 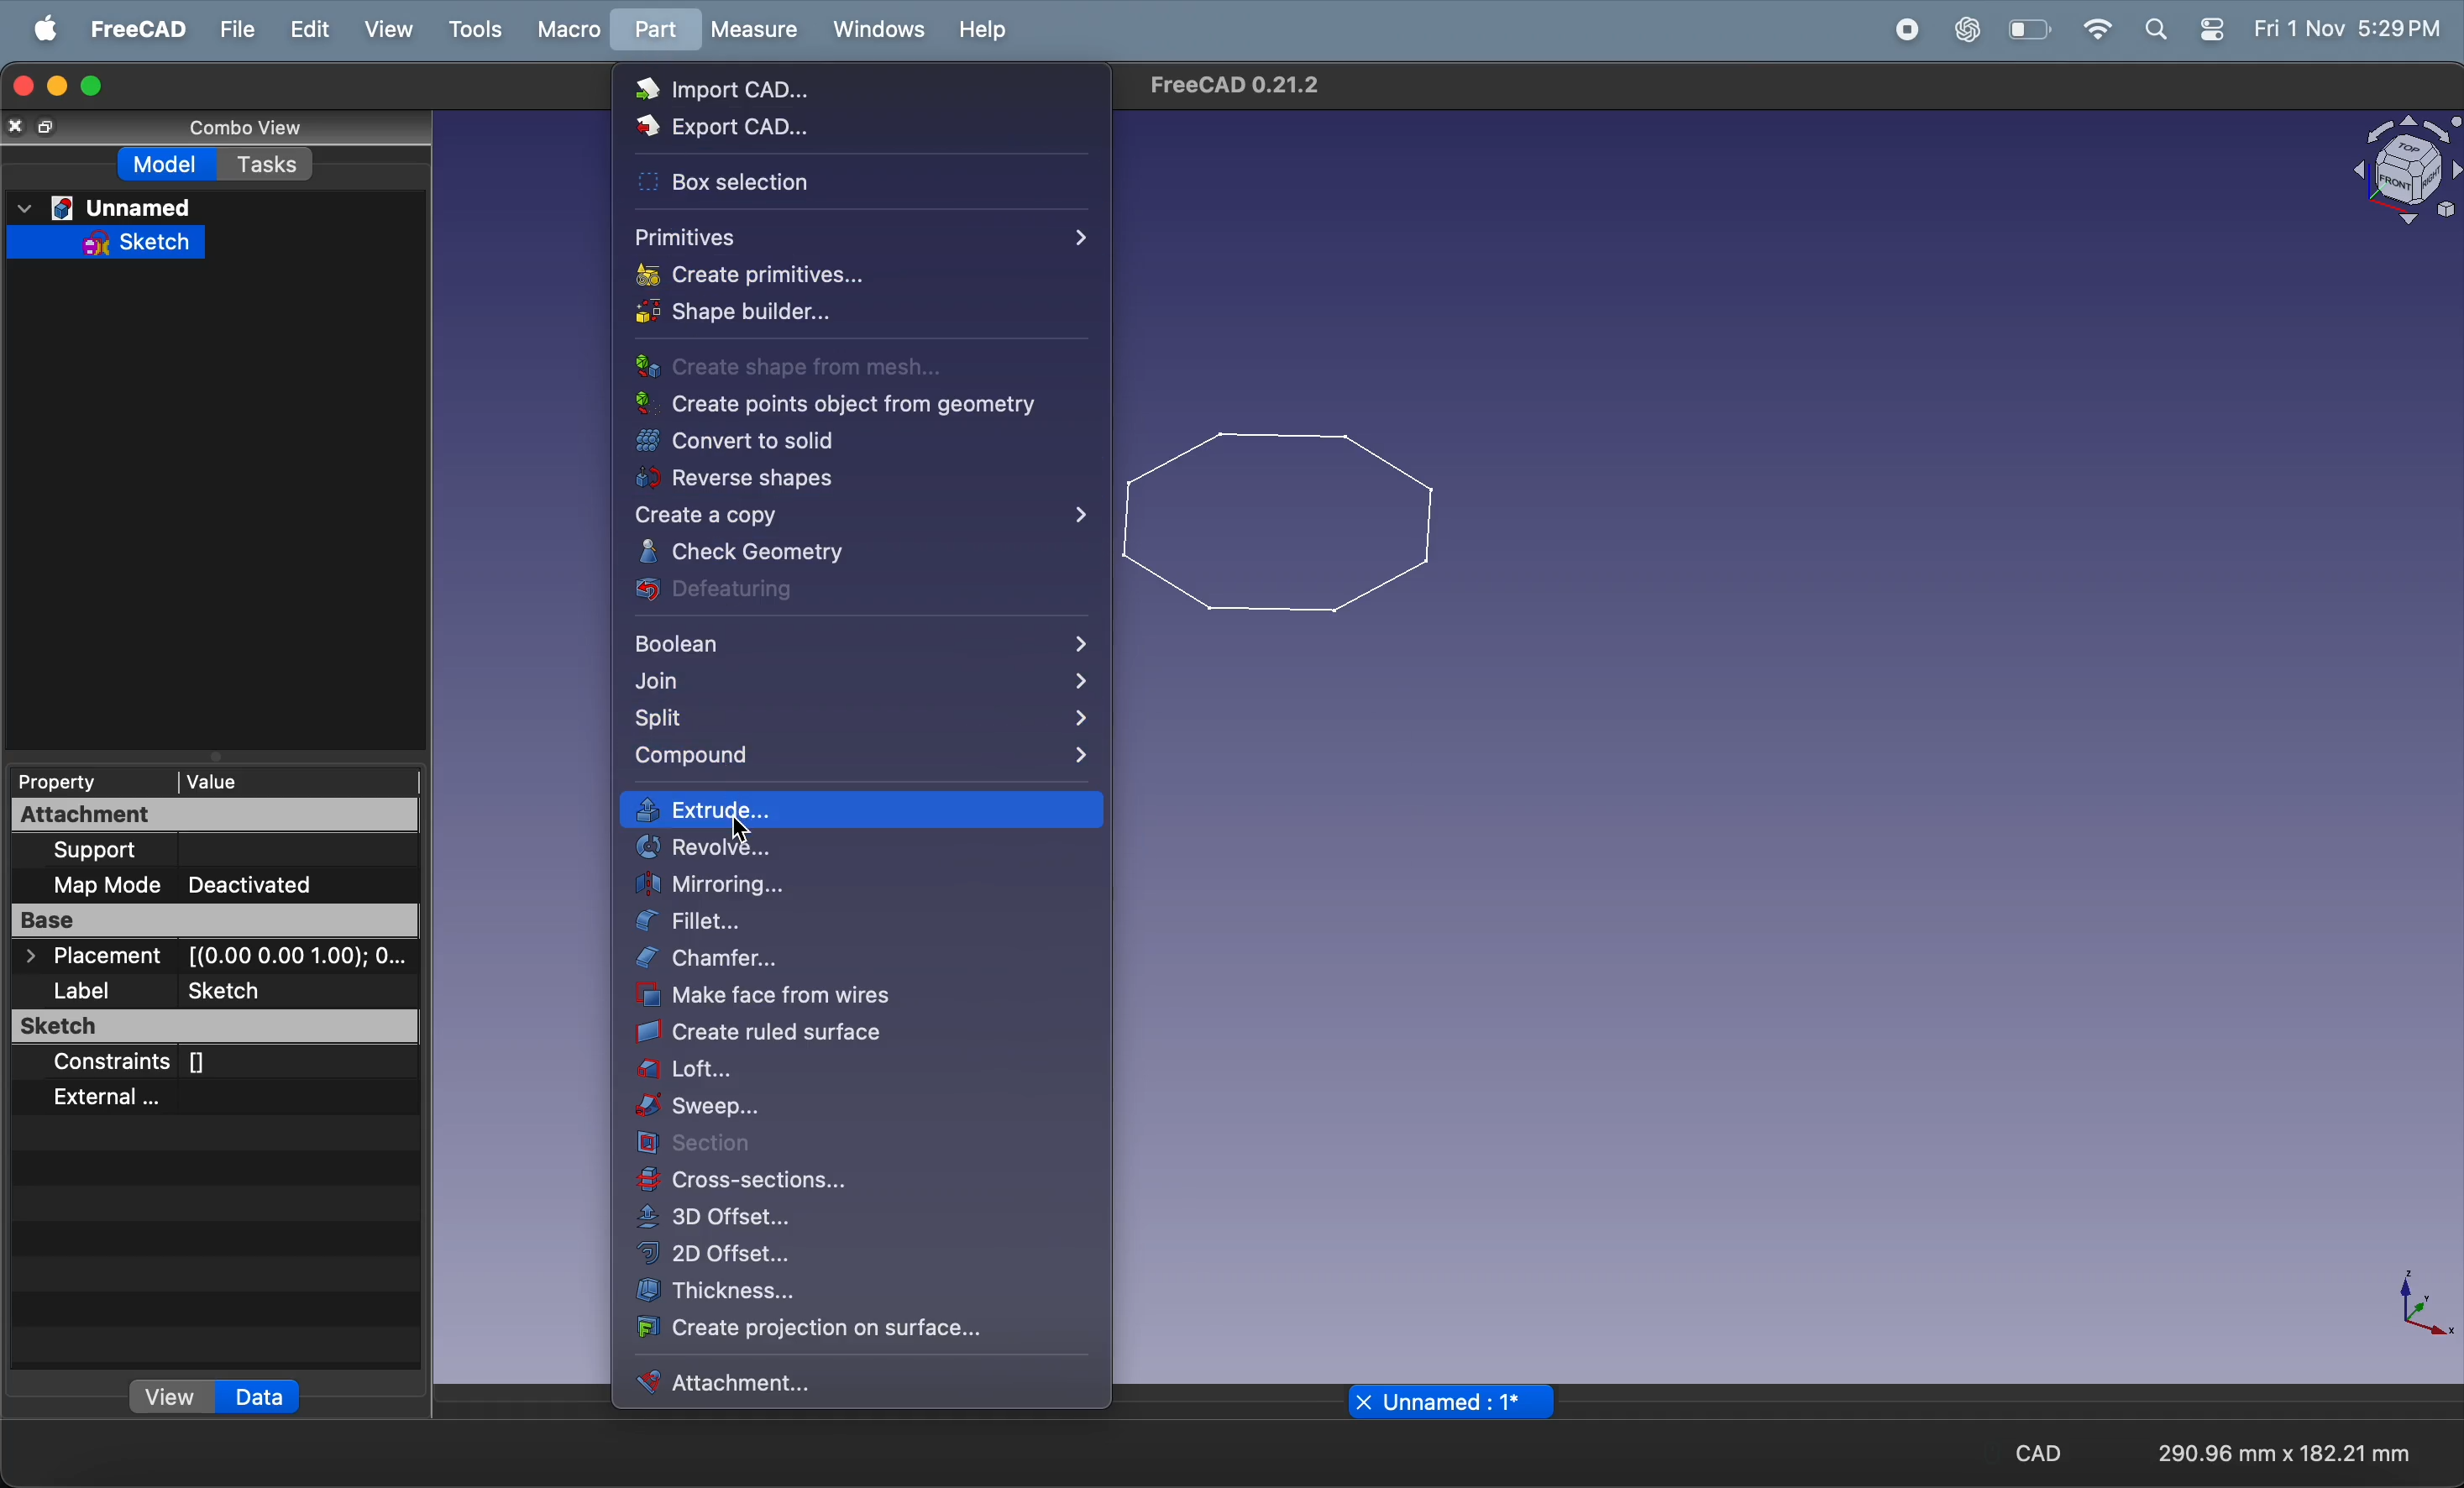 I want to click on free CAD, so click(x=130, y=28).